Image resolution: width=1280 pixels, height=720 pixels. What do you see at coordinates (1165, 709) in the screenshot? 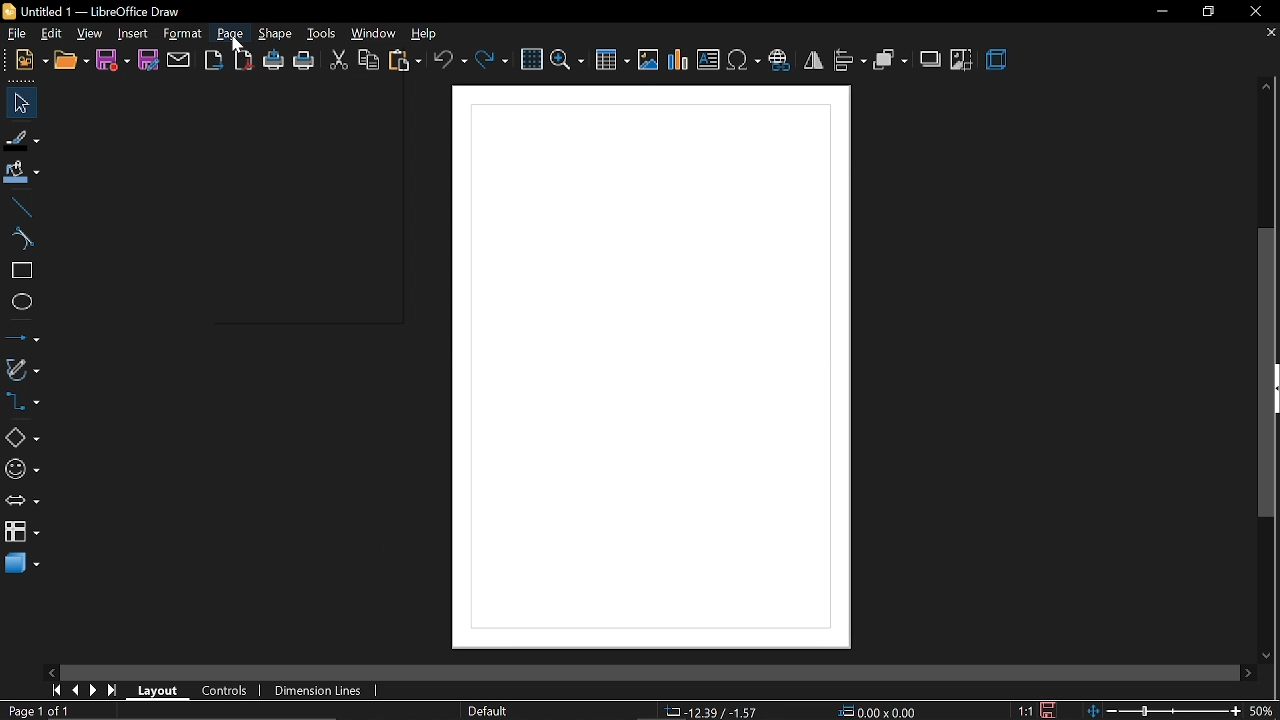
I see `change zoom` at bounding box center [1165, 709].